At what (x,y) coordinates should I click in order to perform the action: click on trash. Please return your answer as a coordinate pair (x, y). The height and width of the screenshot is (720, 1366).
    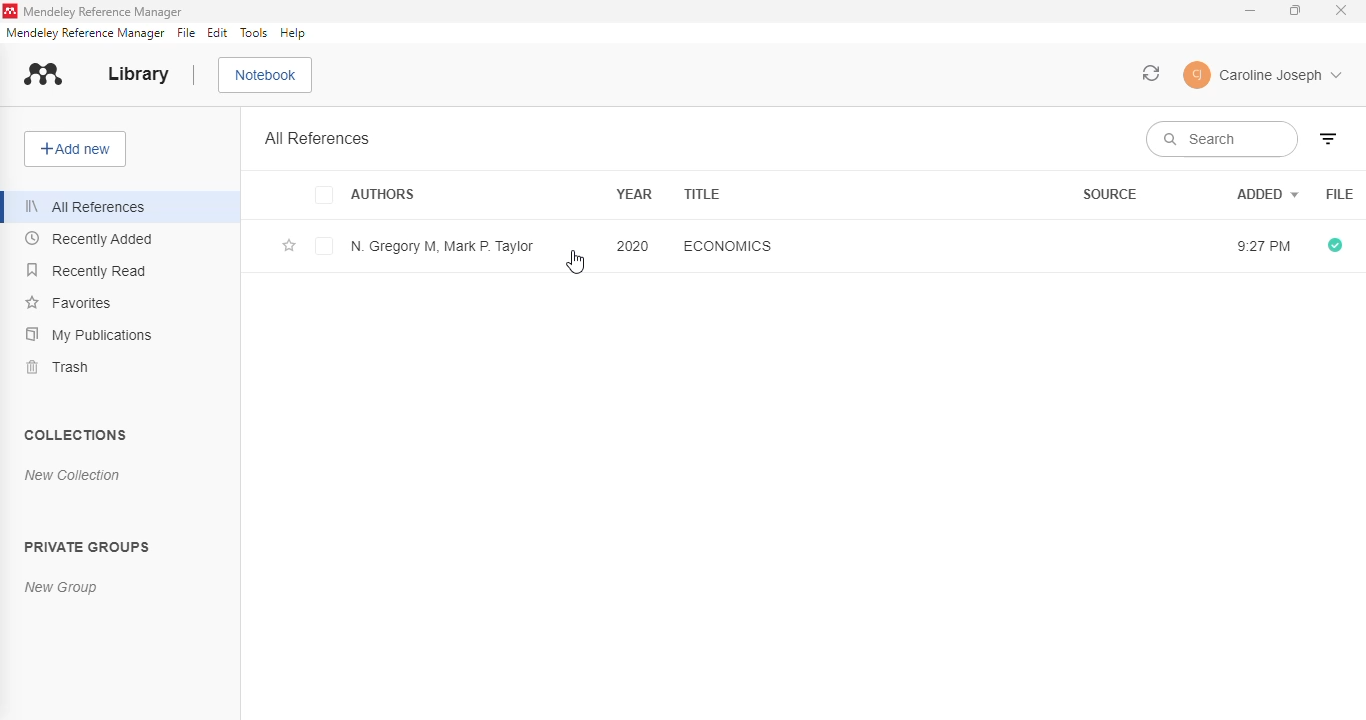
    Looking at the image, I should click on (57, 367).